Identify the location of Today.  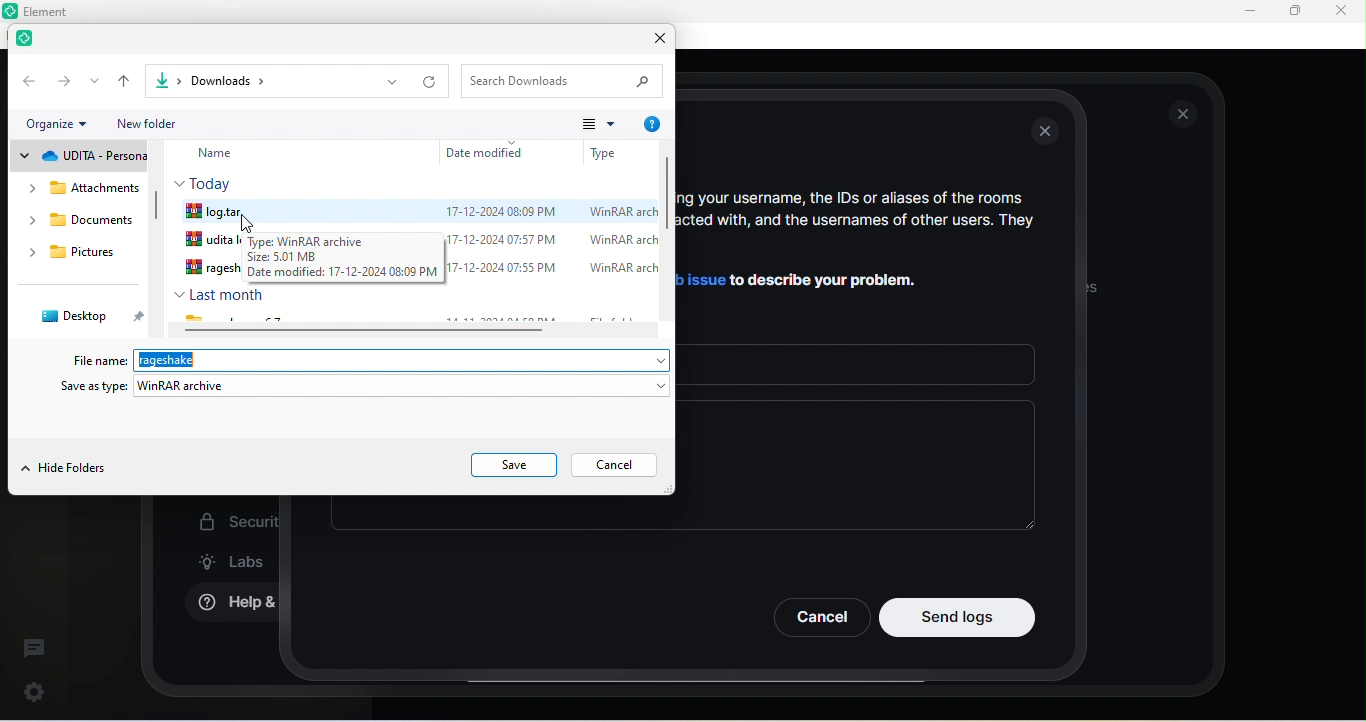
(208, 182).